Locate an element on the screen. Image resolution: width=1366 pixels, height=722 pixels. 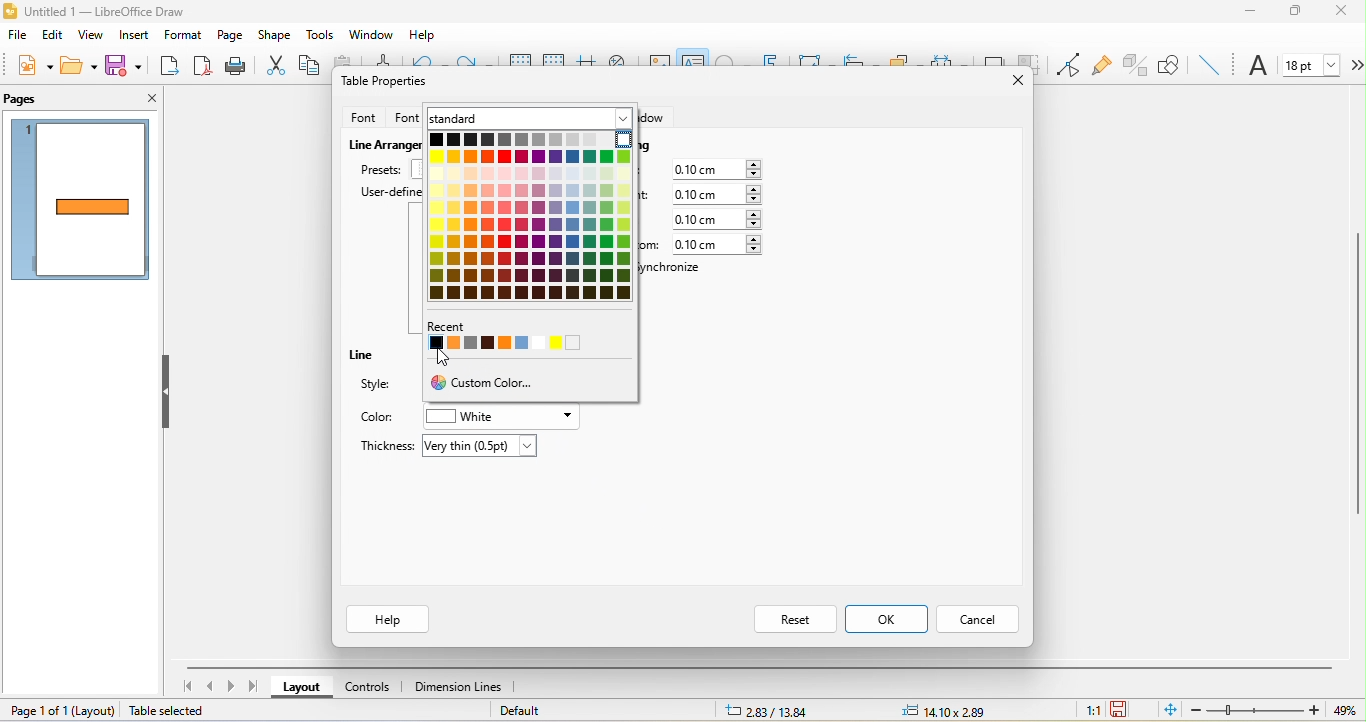
vertical scroll bar is located at coordinates (1357, 373).